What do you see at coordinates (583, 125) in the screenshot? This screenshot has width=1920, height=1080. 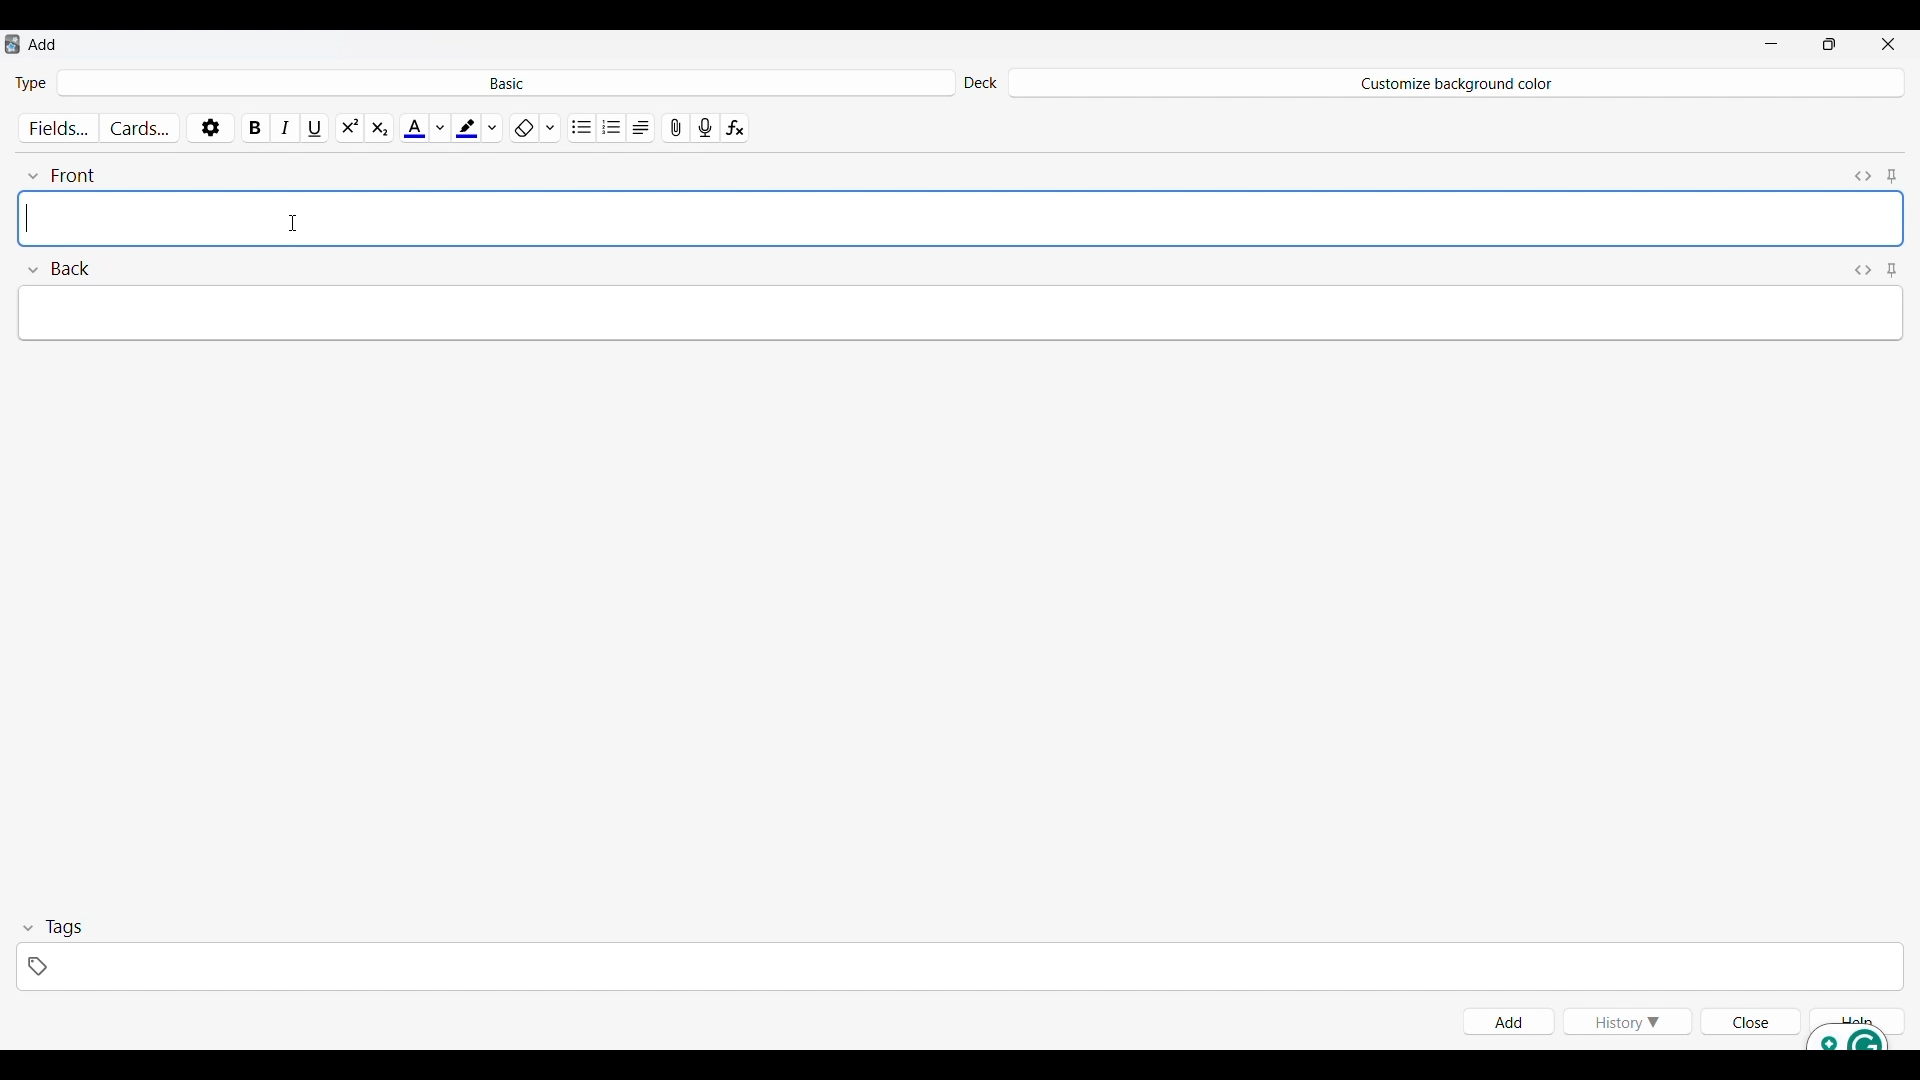 I see `Unordered list` at bounding box center [583, 125].